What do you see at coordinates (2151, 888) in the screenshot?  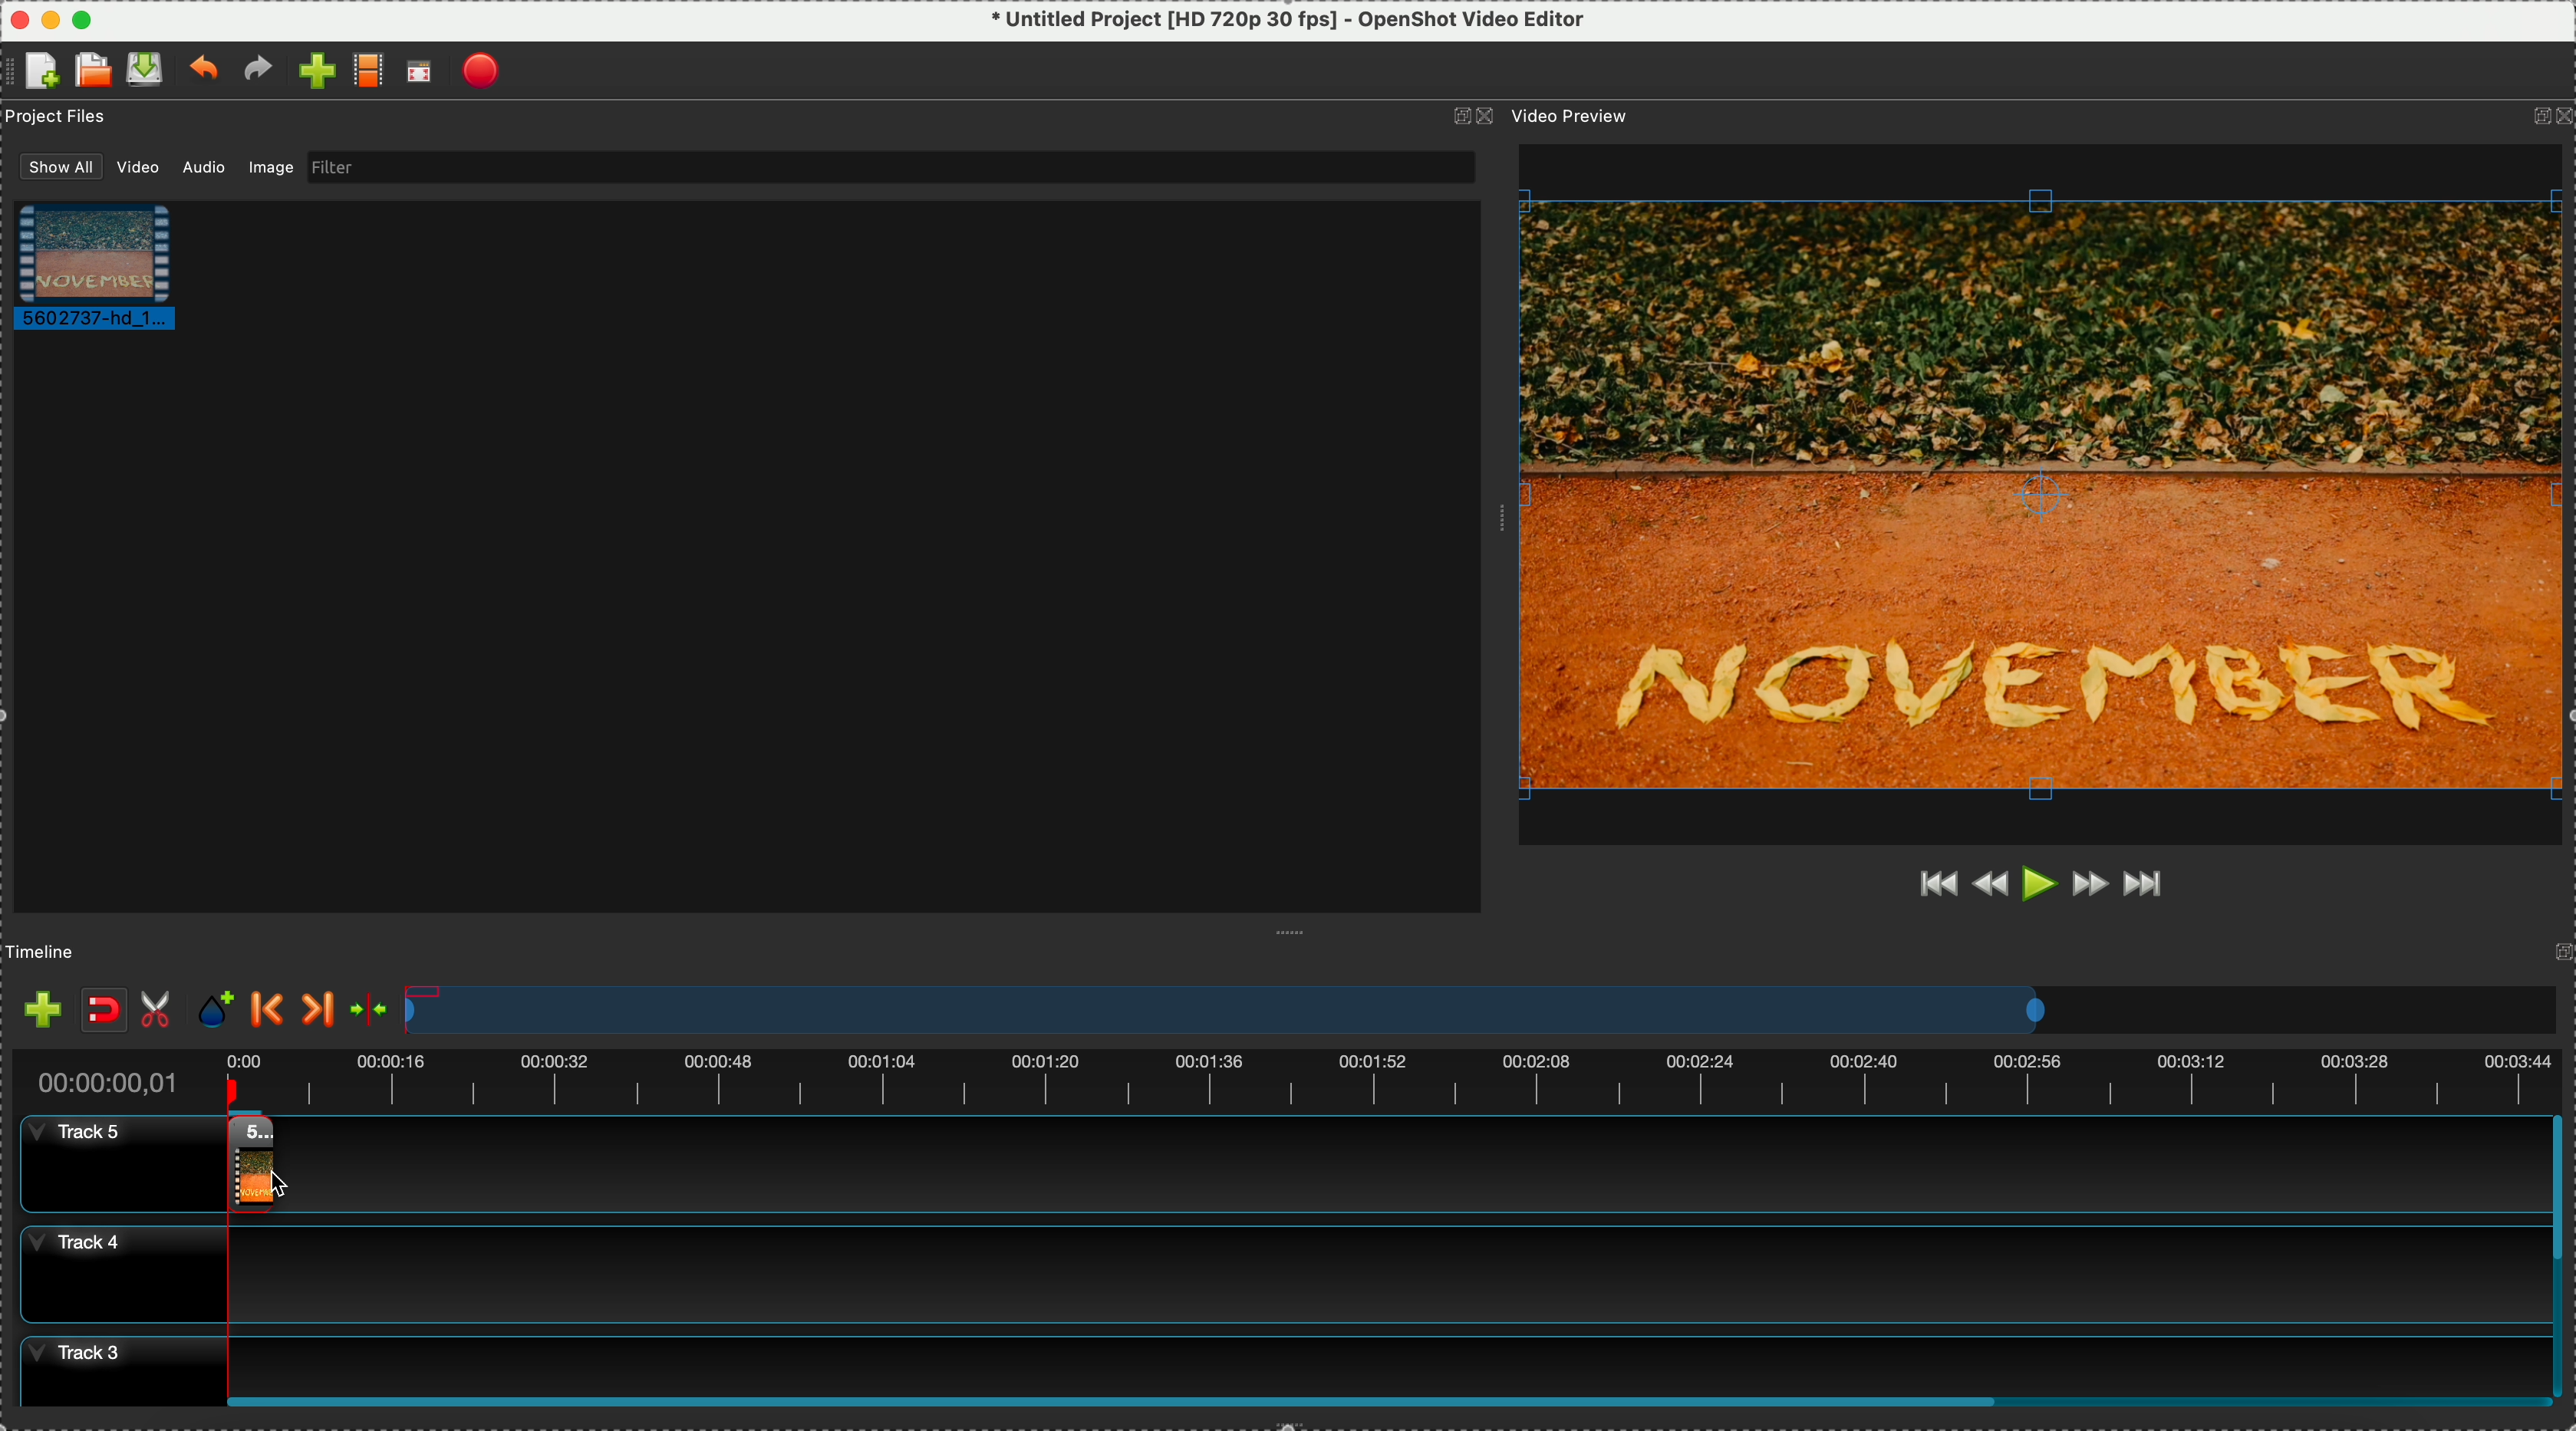 I see `jump to end` at bounding box center [2151, 888].